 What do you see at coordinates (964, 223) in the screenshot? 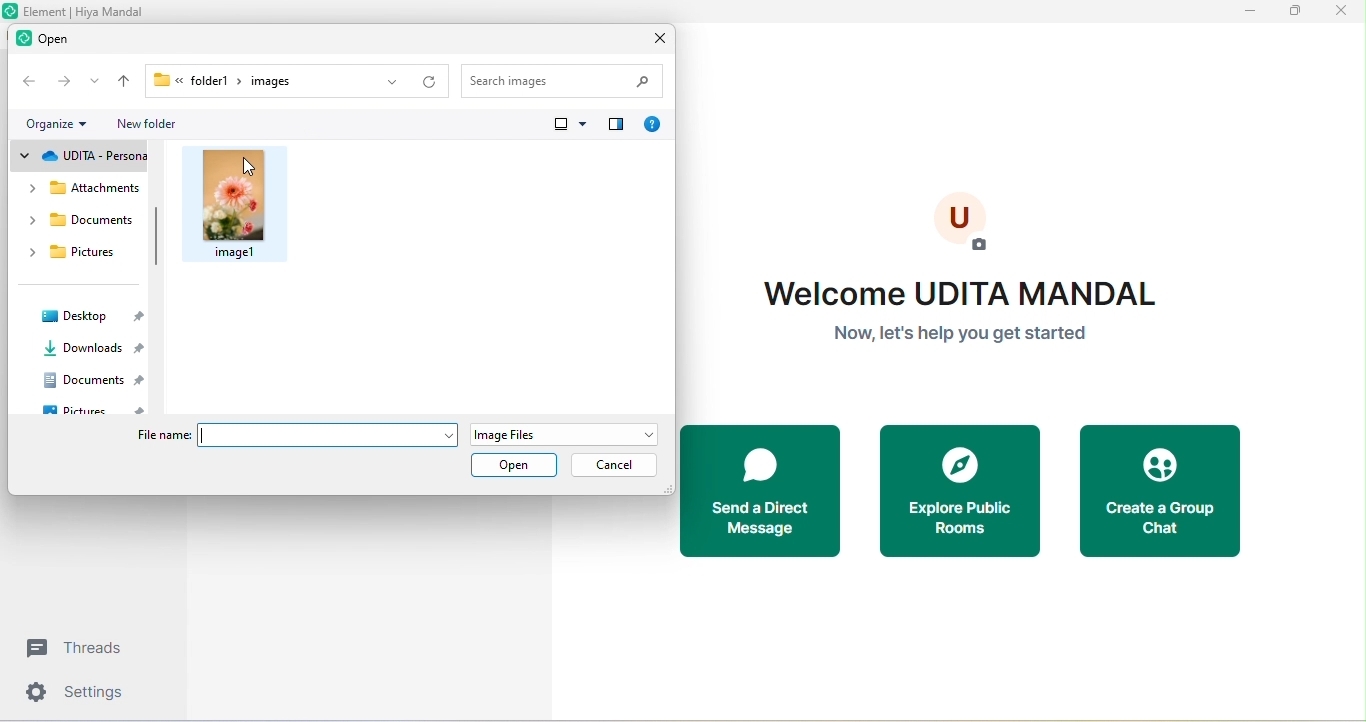
I see `profile` at bounding box center [964, 223].